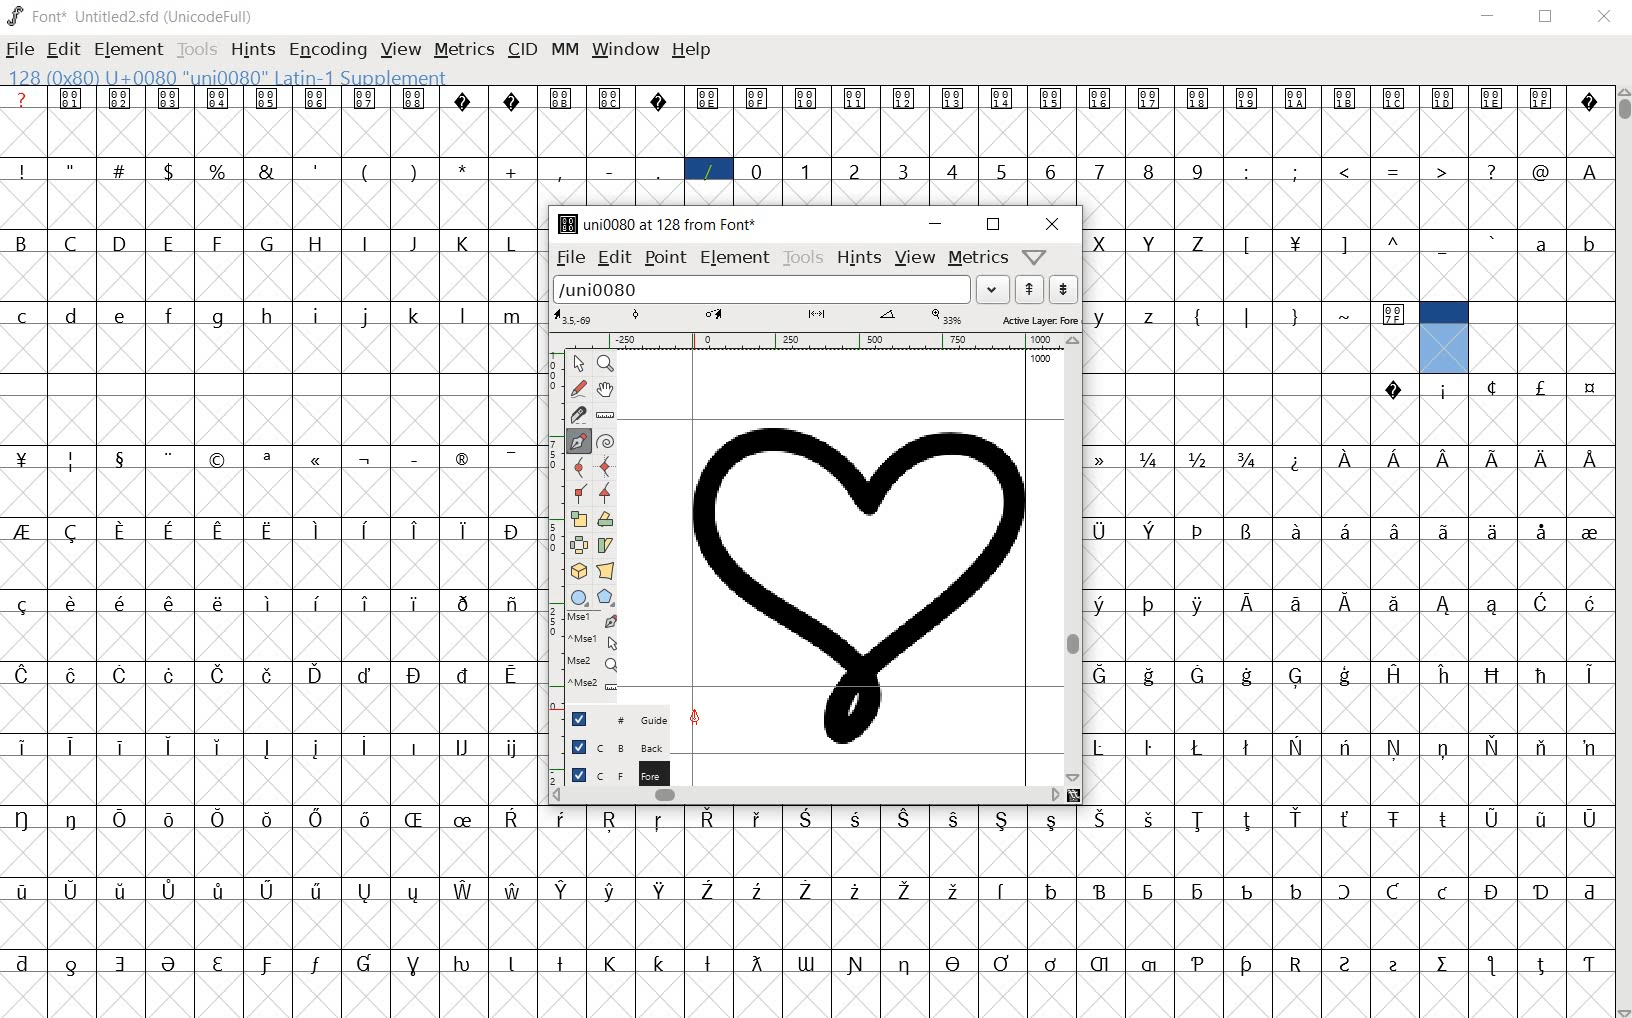 The width and height of the screenshot is (1632, 1018). Describe the element at coordinates (693, 52) in the screenshot. I see `HELP` at that location.